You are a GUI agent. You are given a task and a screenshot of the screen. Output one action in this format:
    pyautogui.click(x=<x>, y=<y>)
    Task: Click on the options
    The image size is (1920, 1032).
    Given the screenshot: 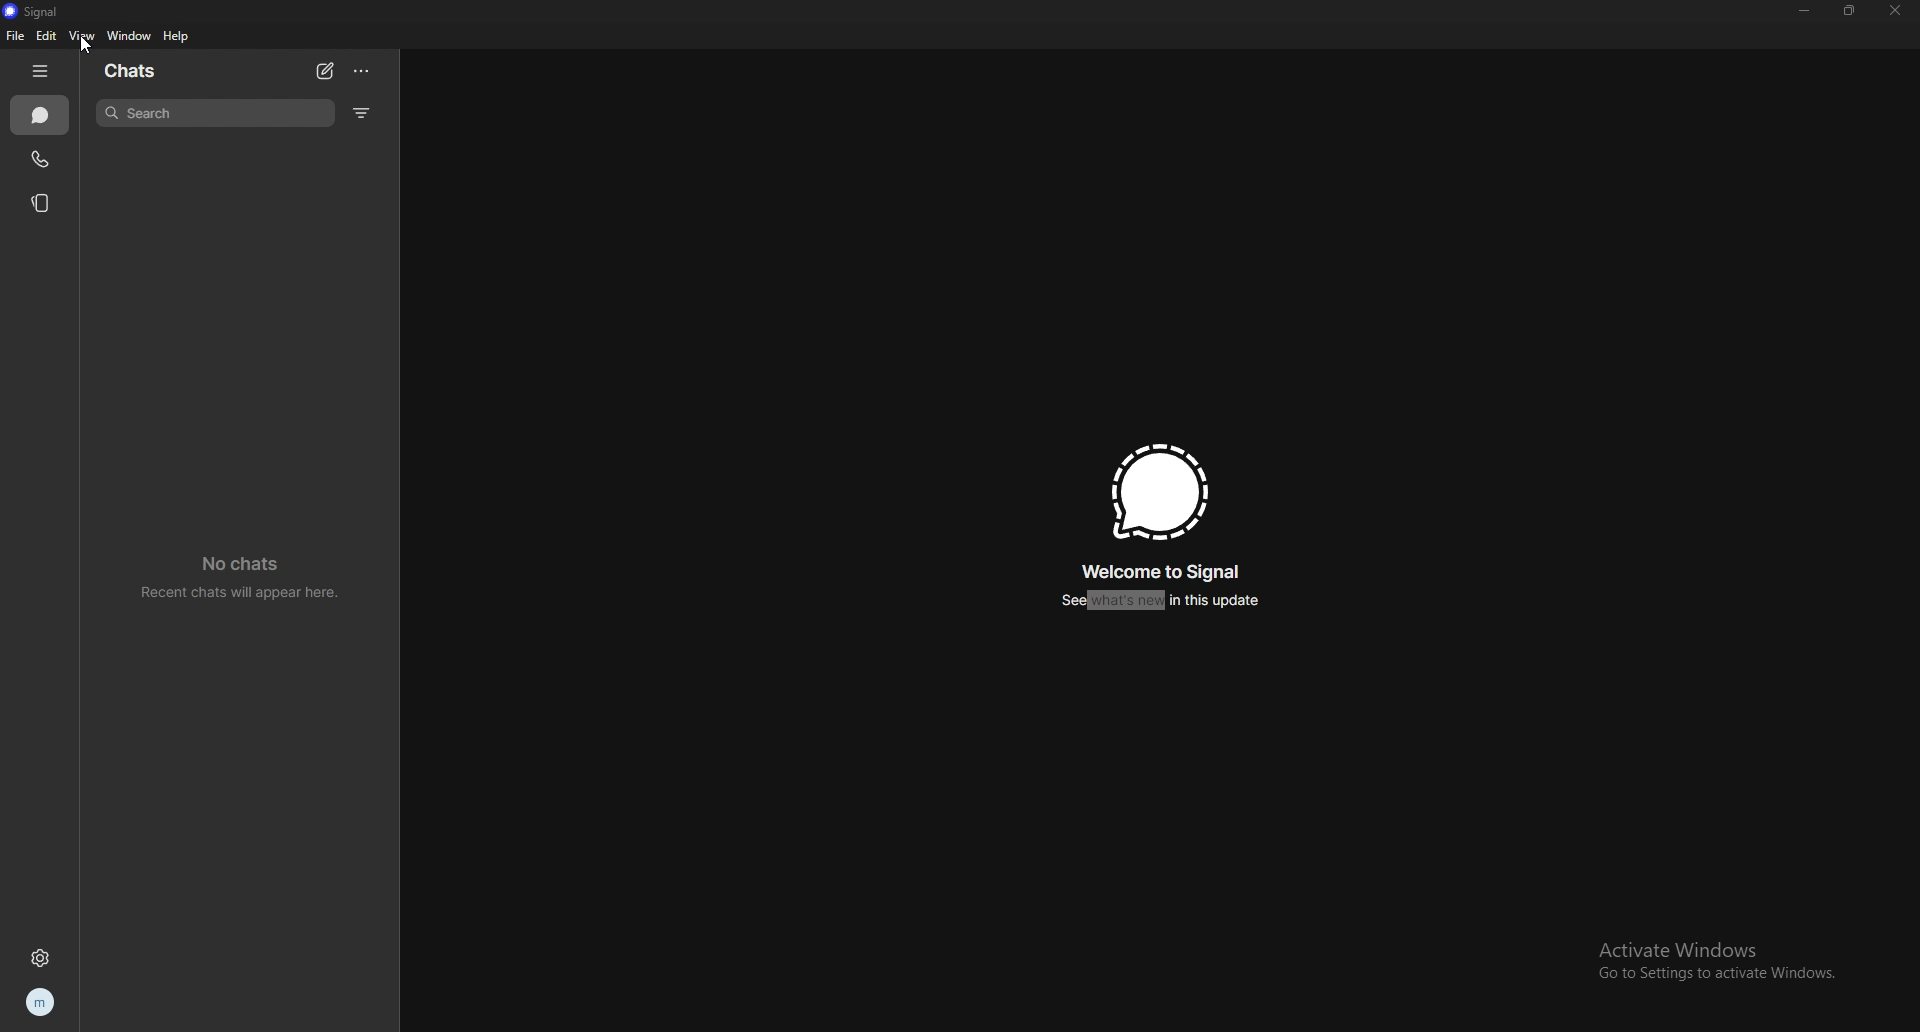 What is the action you would take?
    pyautogui.click(x=361, y=71)
    